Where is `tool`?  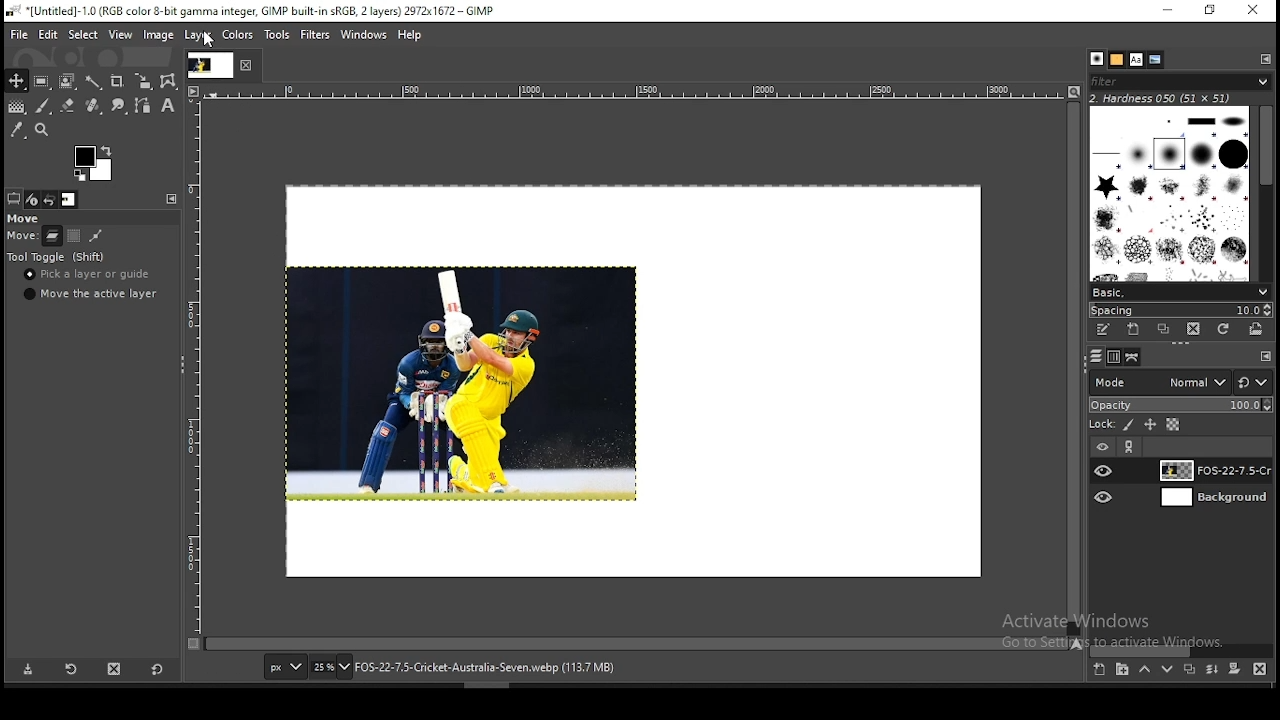
tool is located at coordinates (1265, 58).